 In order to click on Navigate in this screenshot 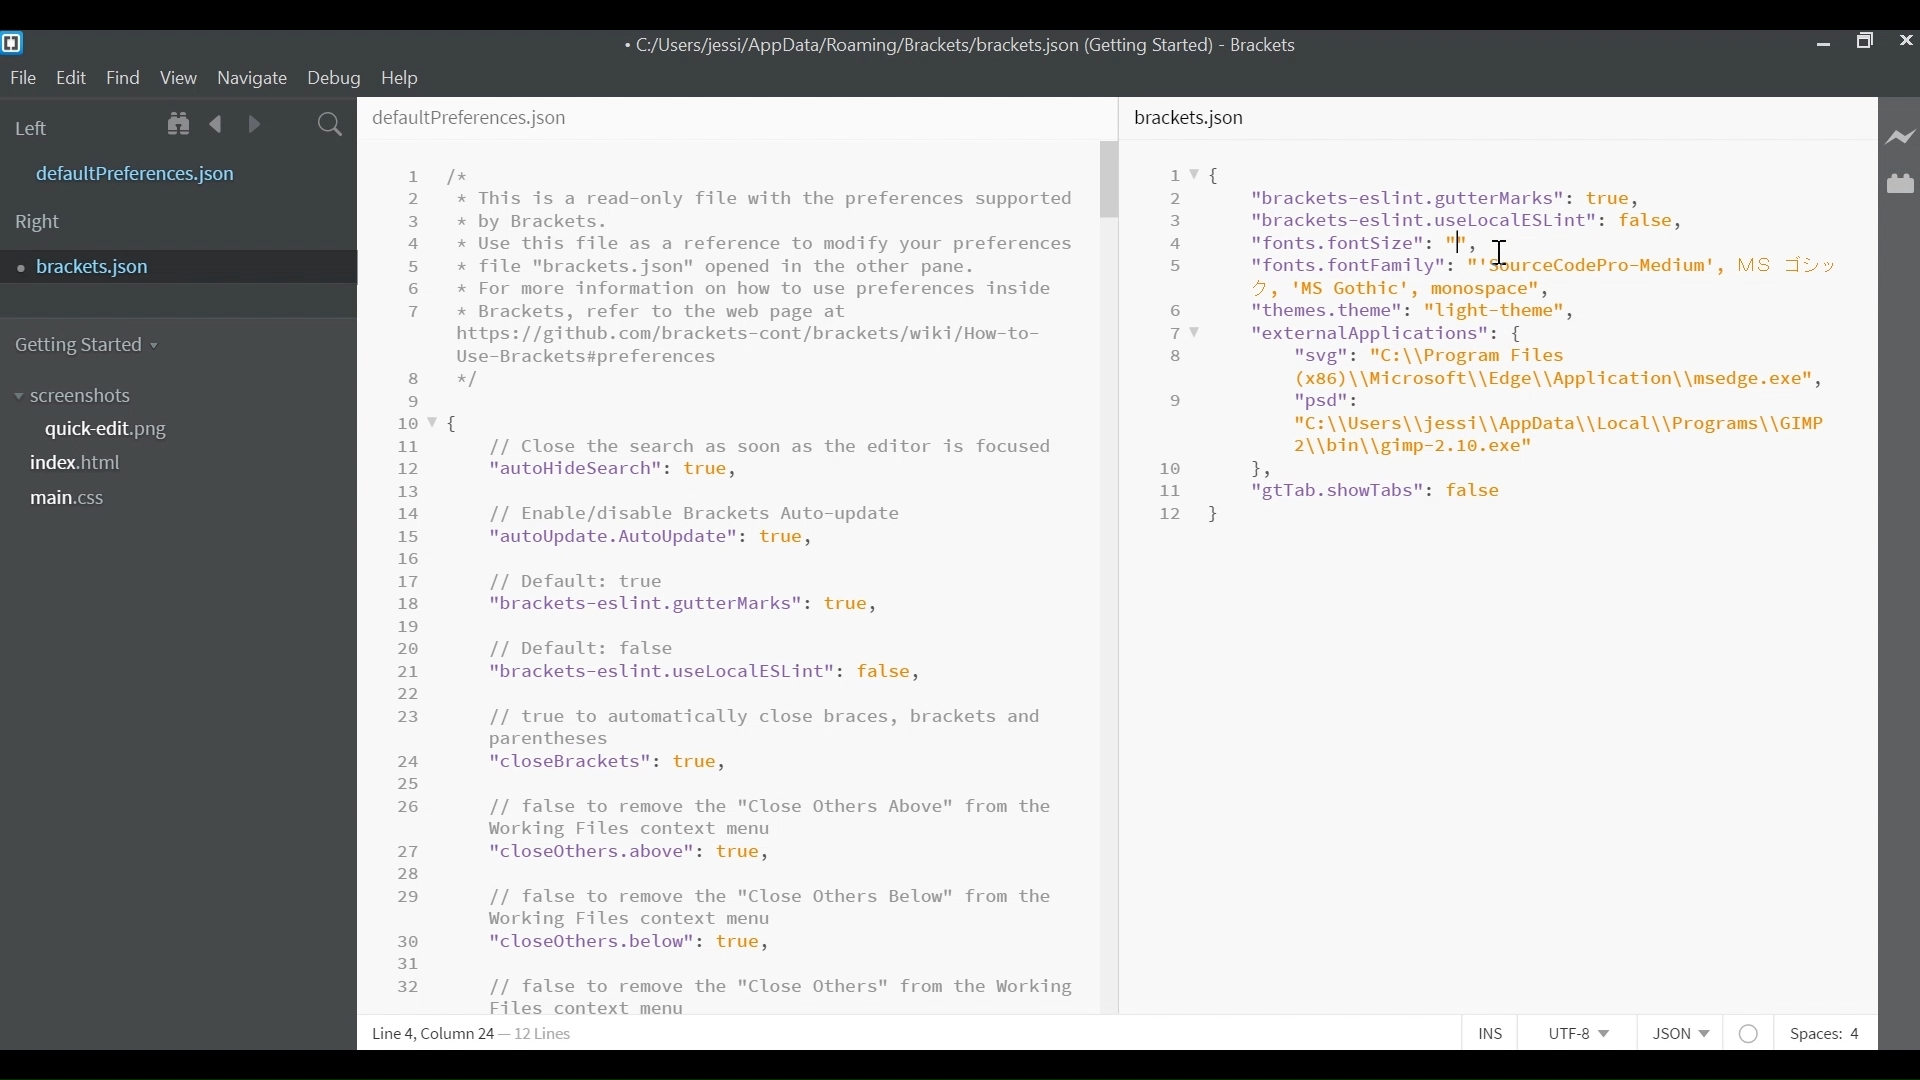, I will do `click(251, 78)`.